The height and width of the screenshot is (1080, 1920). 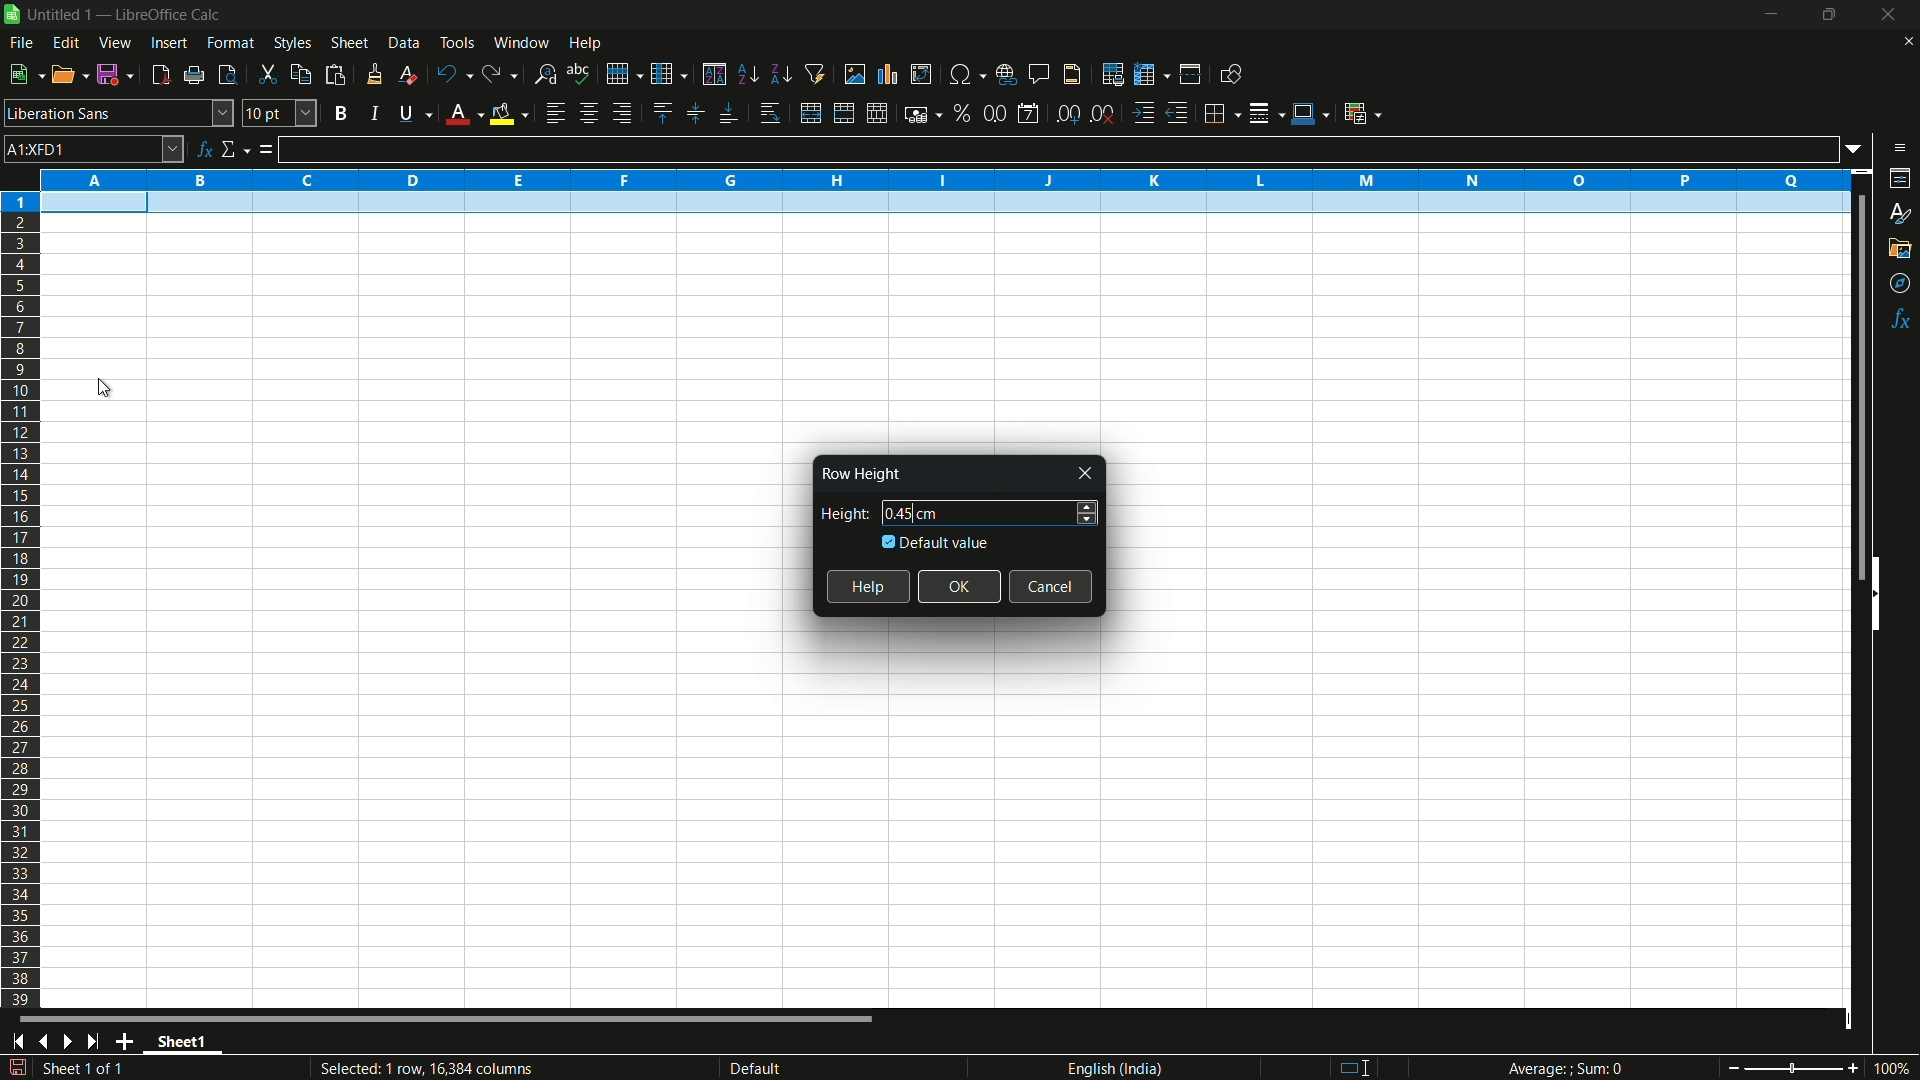 I want to click on show draw functions, so click(x=1229, y=74).